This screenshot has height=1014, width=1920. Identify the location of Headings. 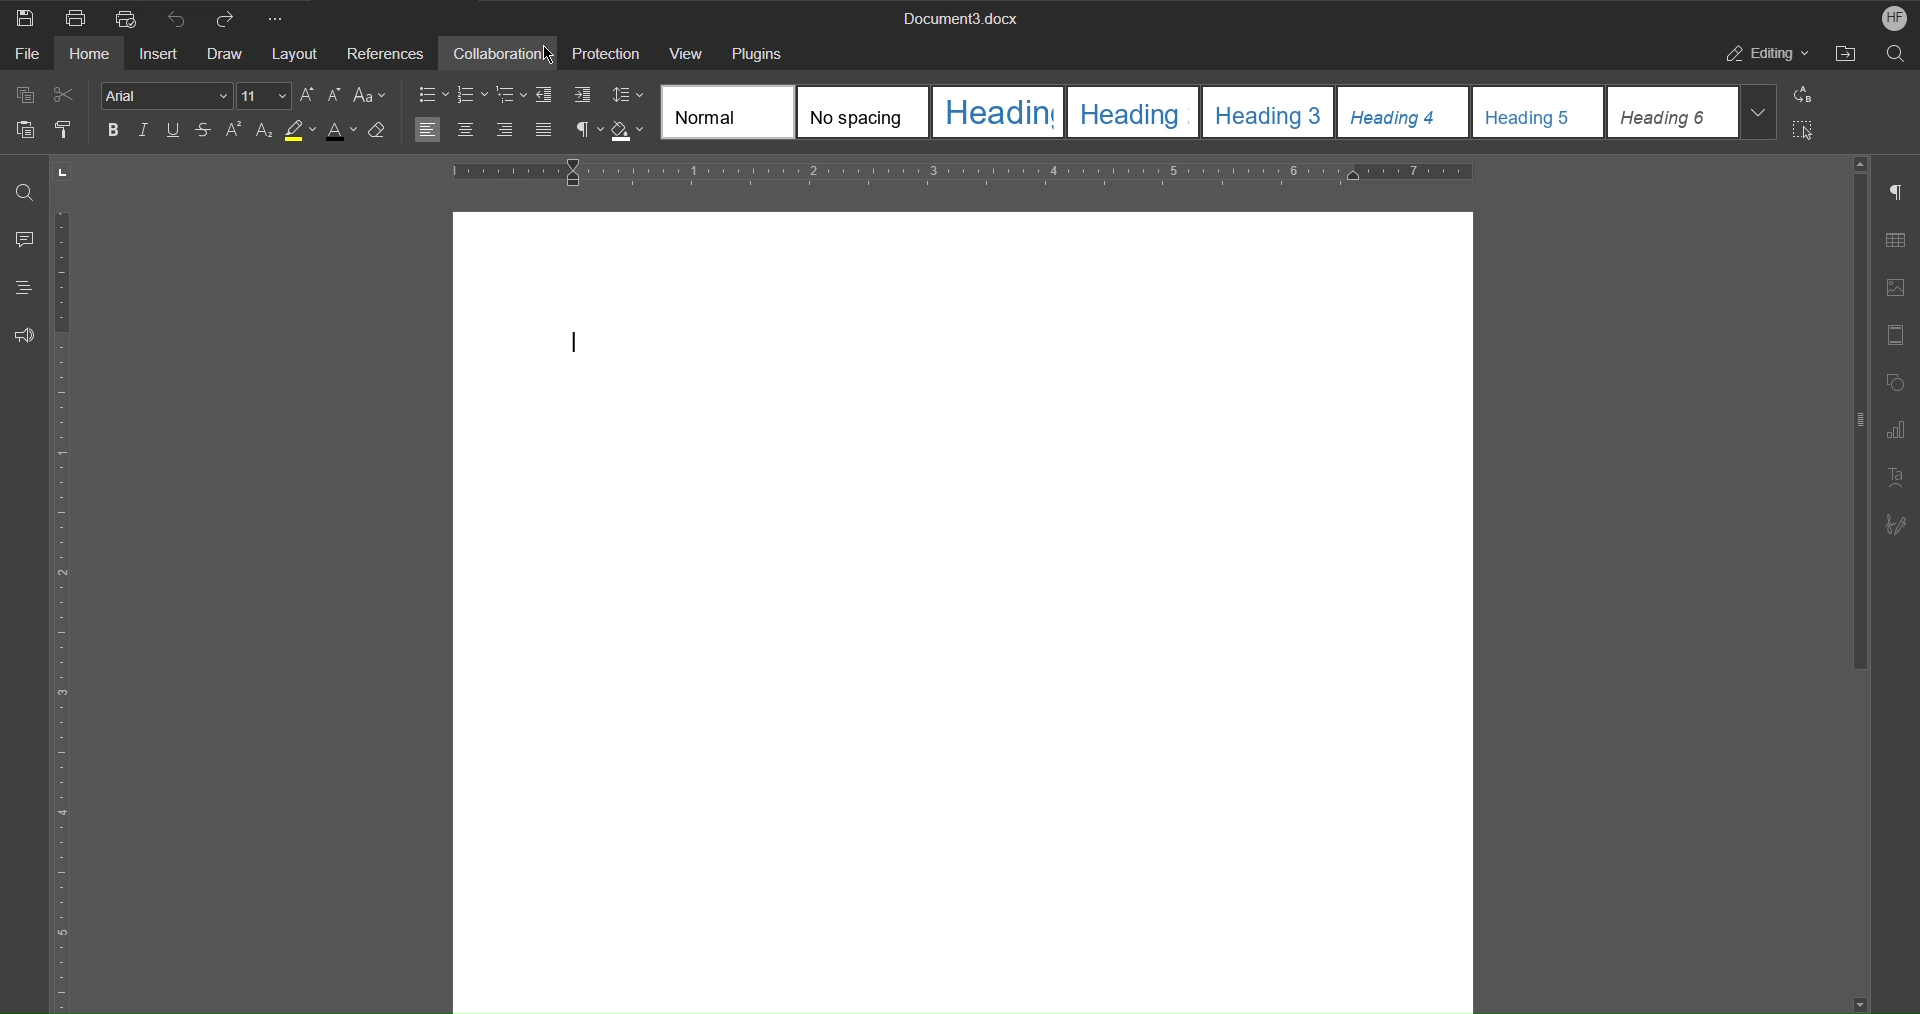
(23, 287).